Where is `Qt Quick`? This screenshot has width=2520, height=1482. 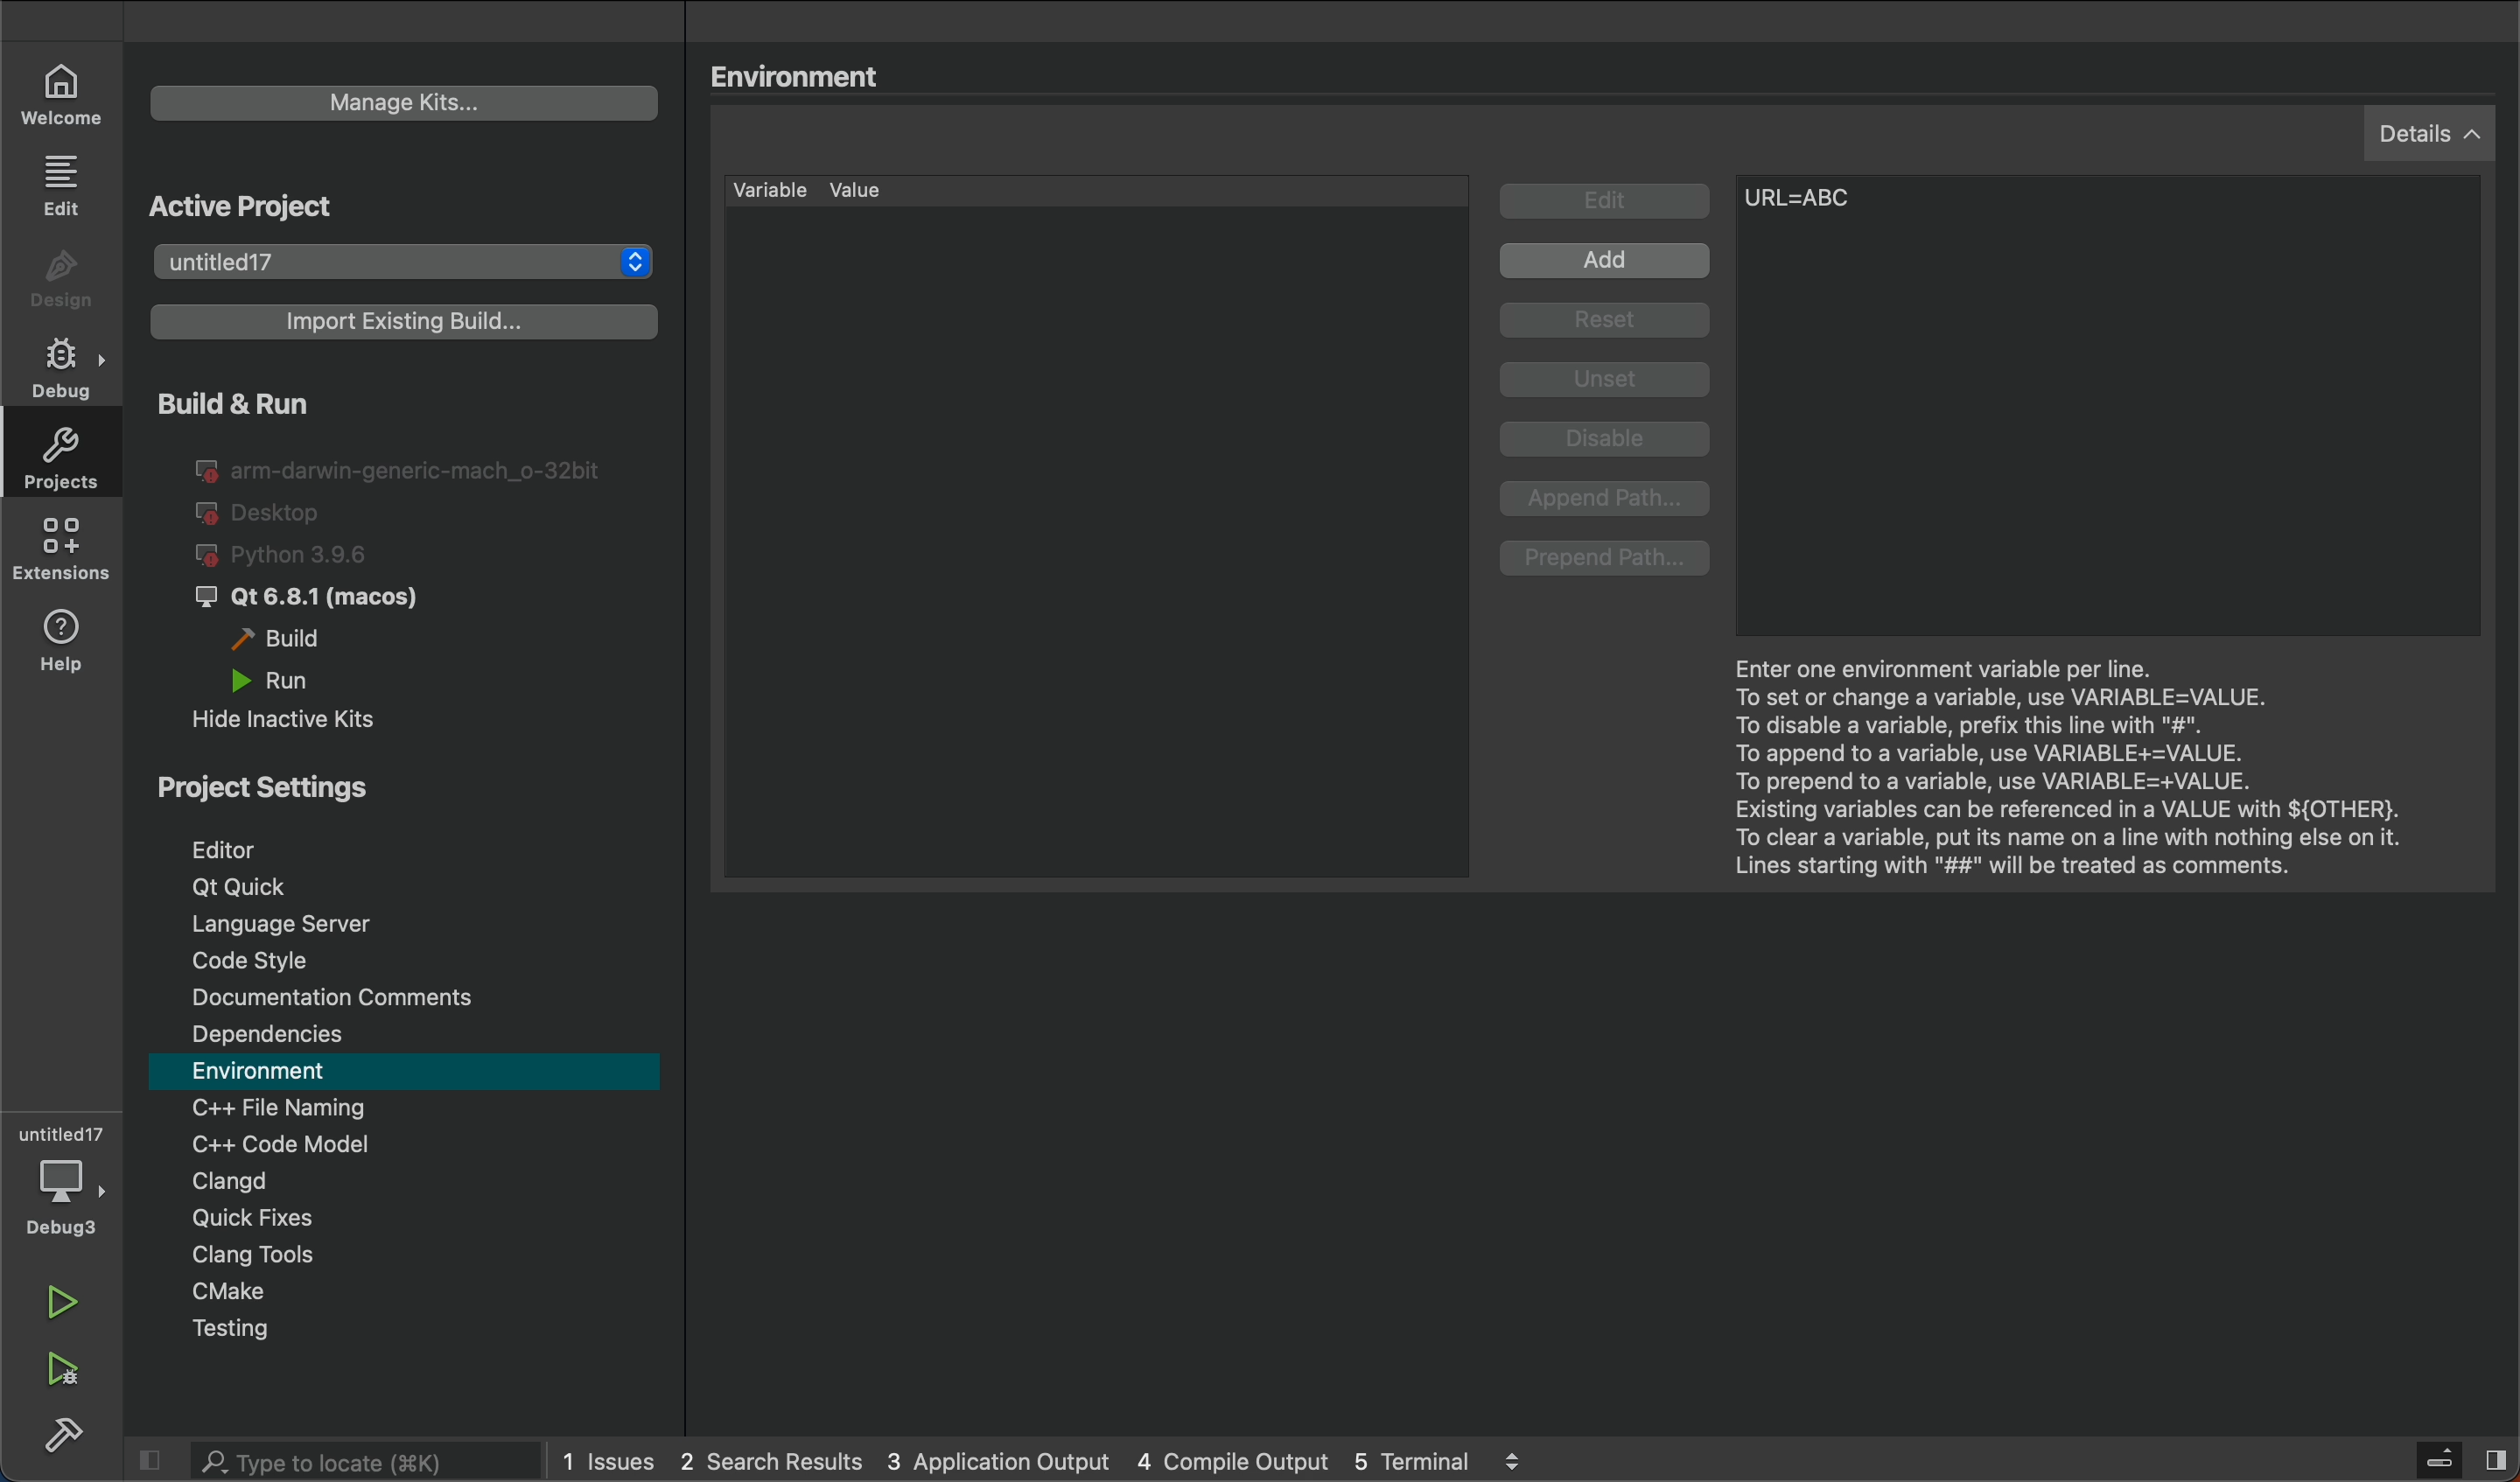
Qt Quick is located at coordinates (419, 887).